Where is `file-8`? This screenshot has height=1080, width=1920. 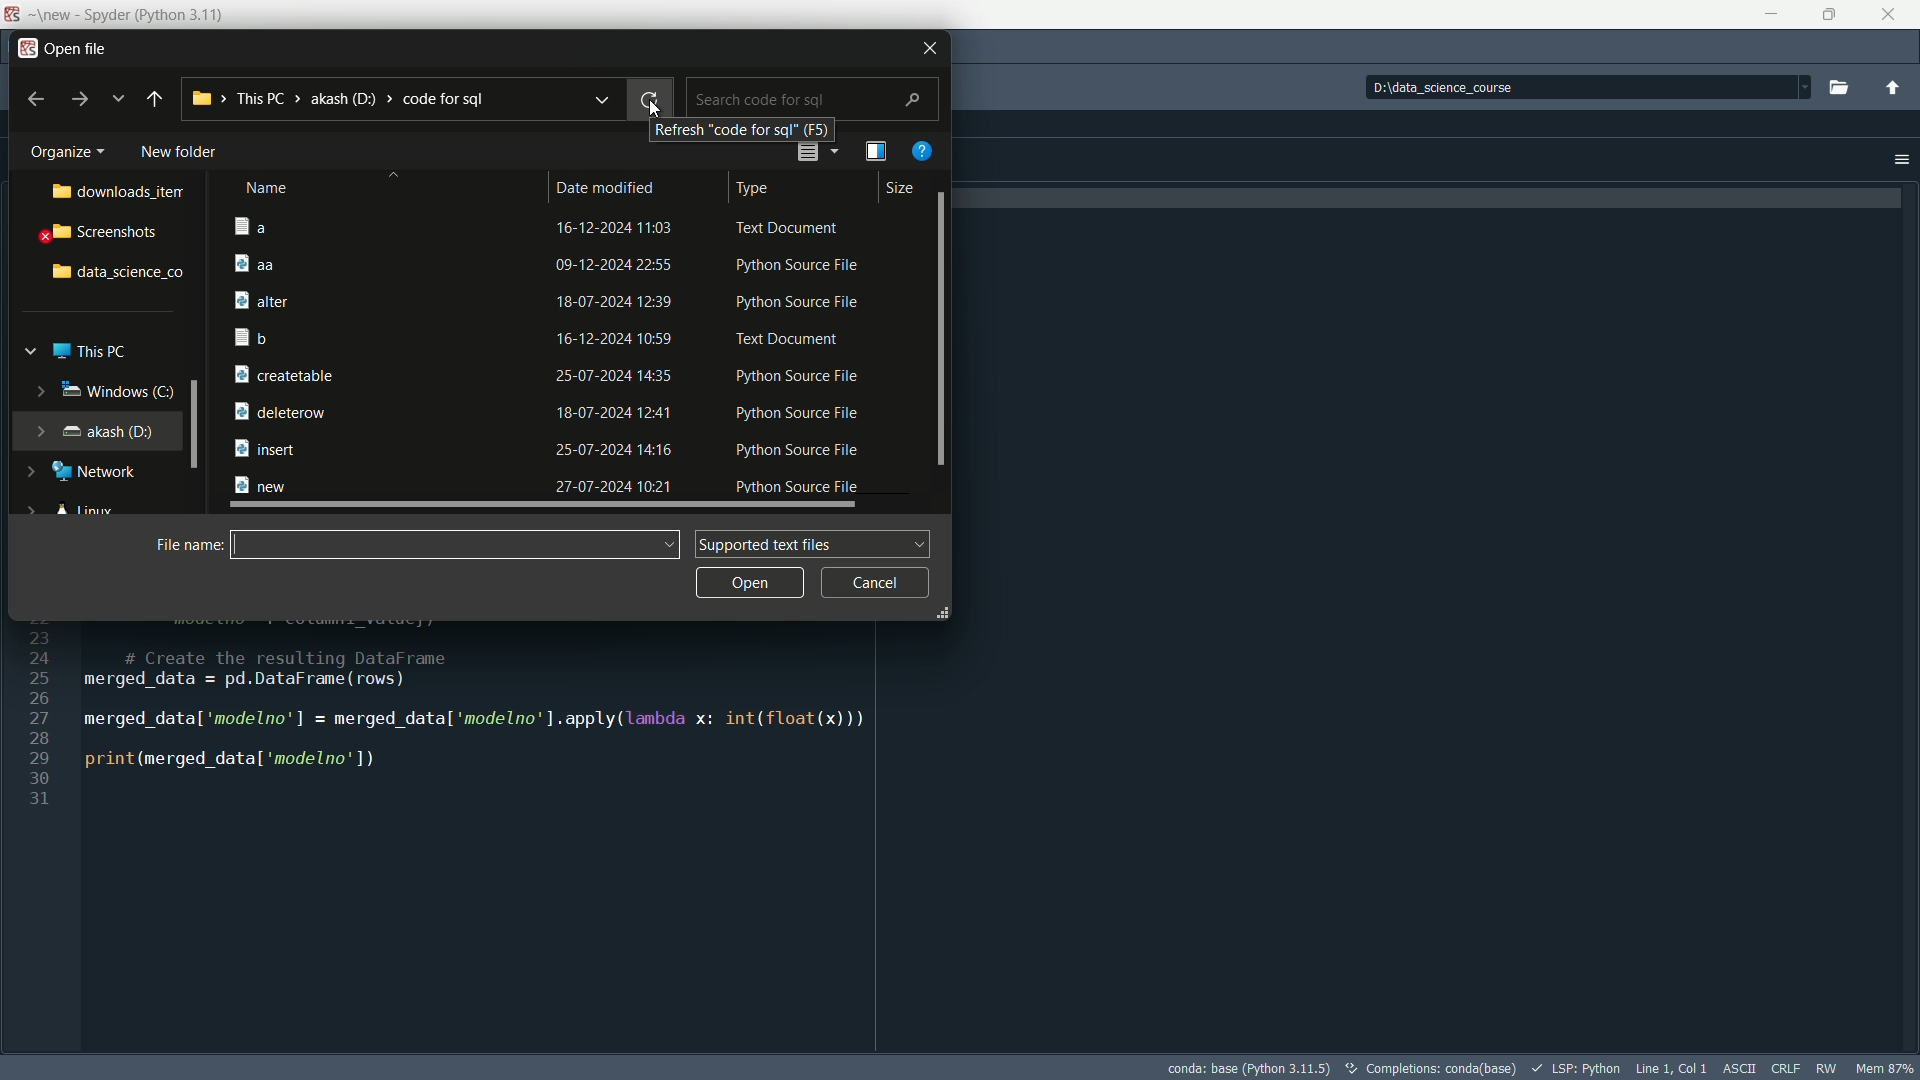 file-8 is located at coordinates (548, 489).